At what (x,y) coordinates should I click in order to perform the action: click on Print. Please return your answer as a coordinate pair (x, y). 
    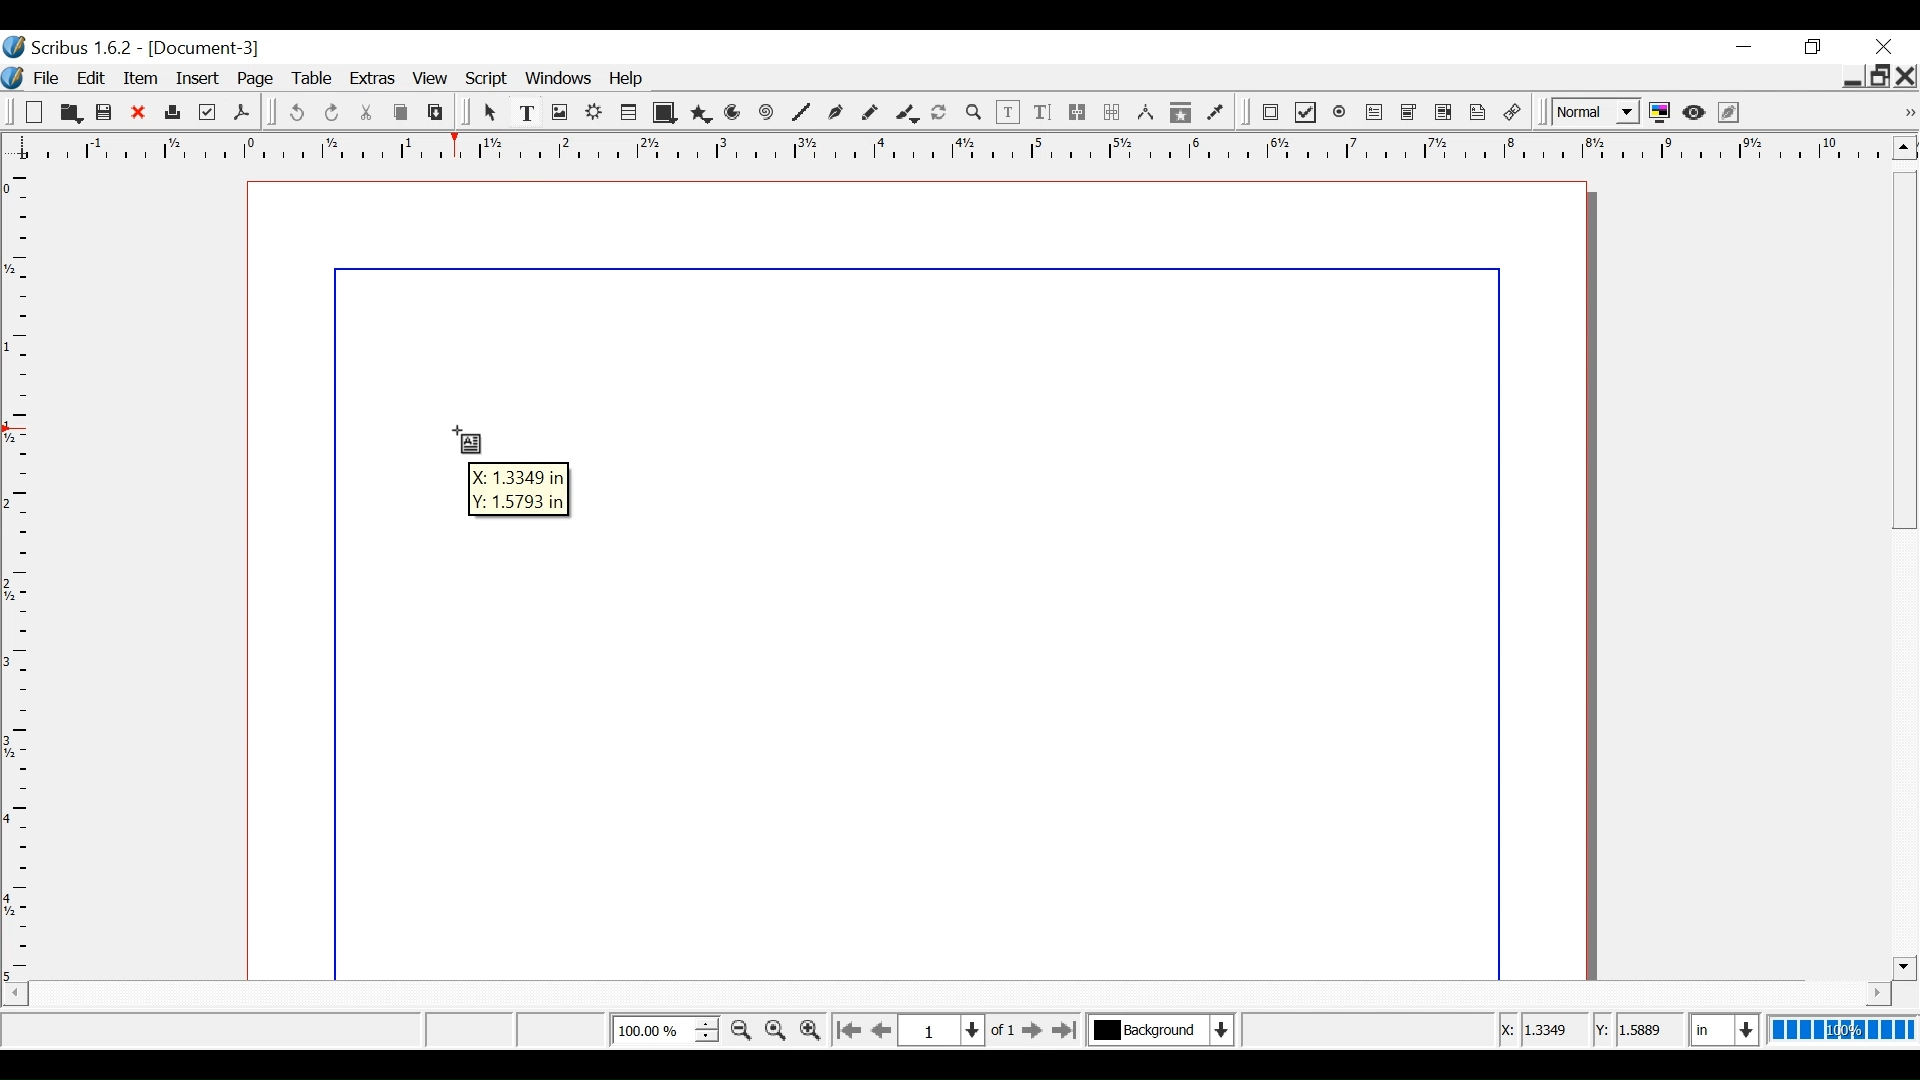
    Looking at the image, I should click on (172, 110).